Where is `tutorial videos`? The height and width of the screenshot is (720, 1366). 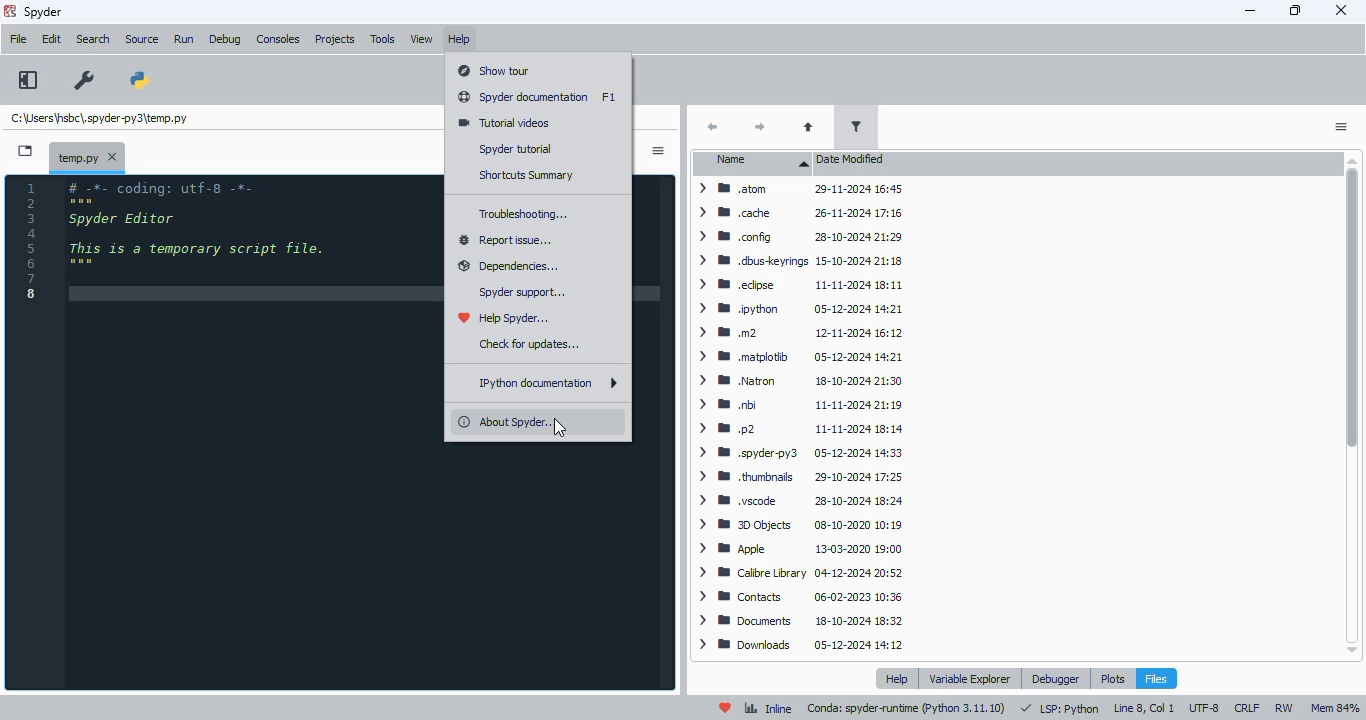 tutorial videos is located at coordinates (506, 123).